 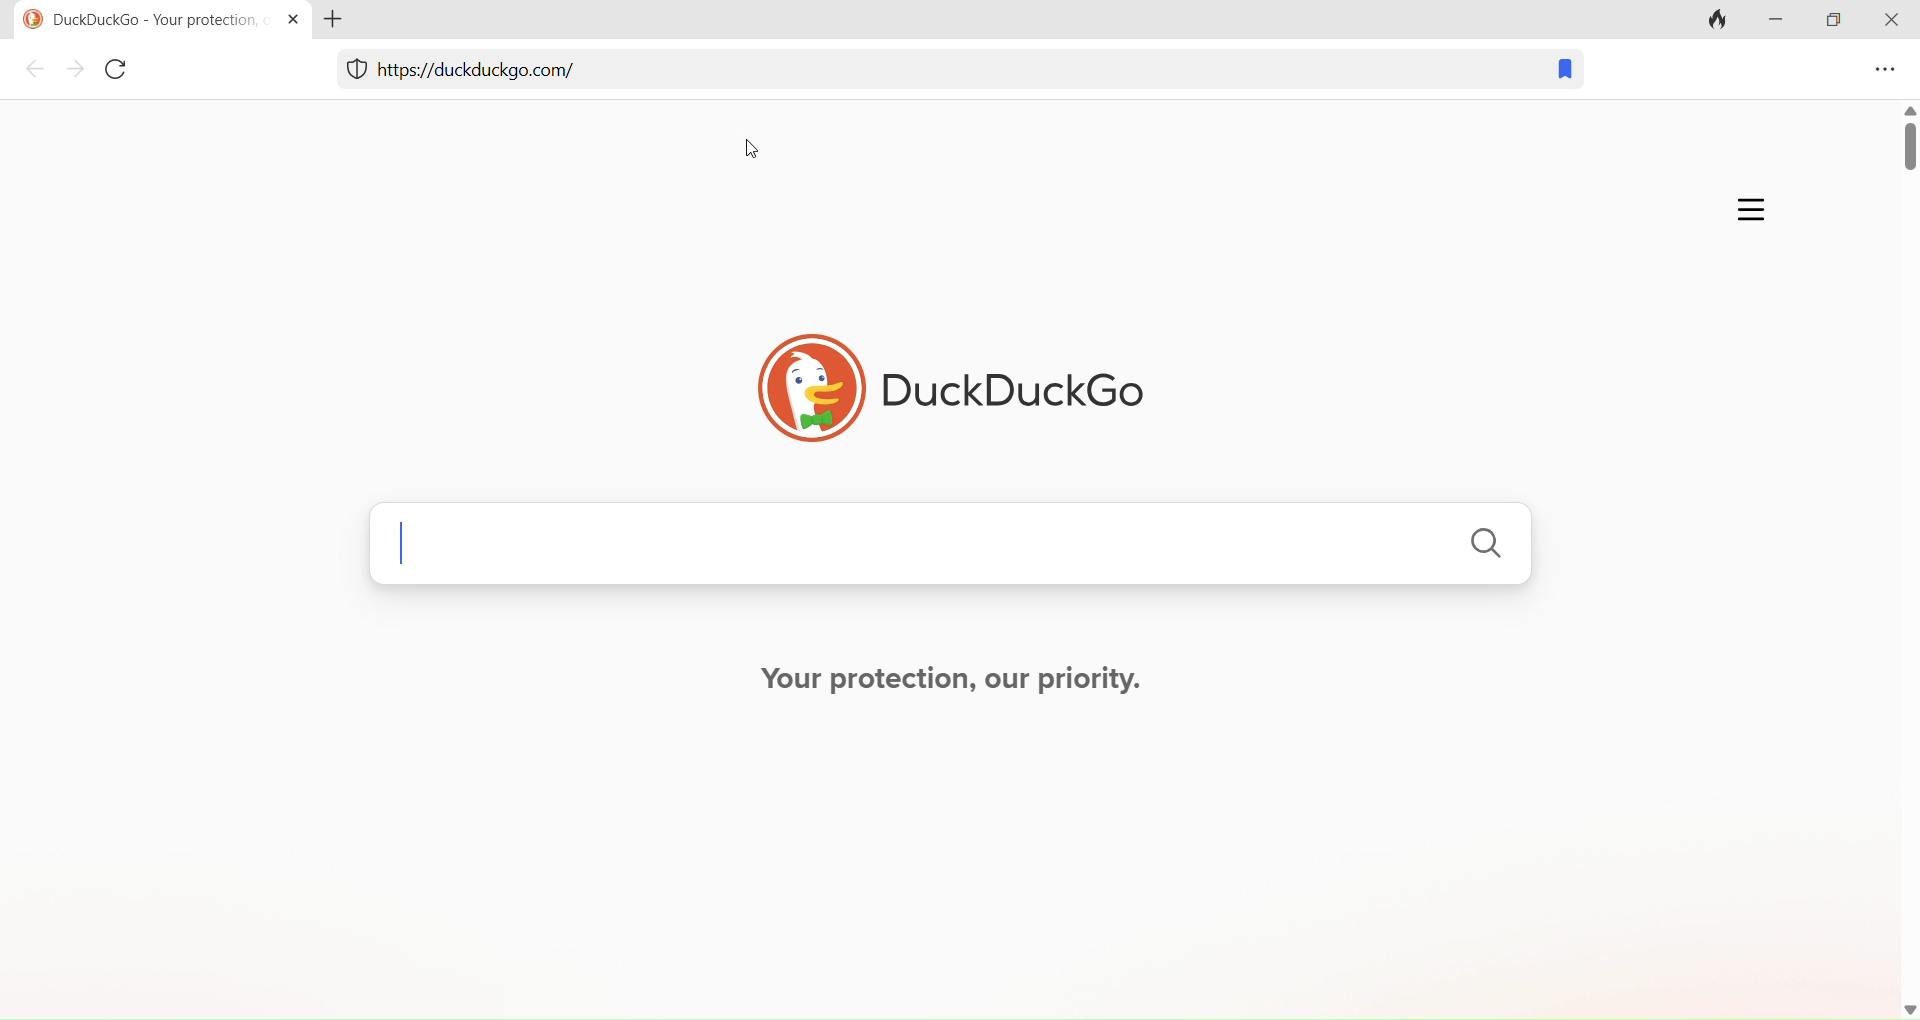 I want to click on cursor, so click(x=760, y=153).